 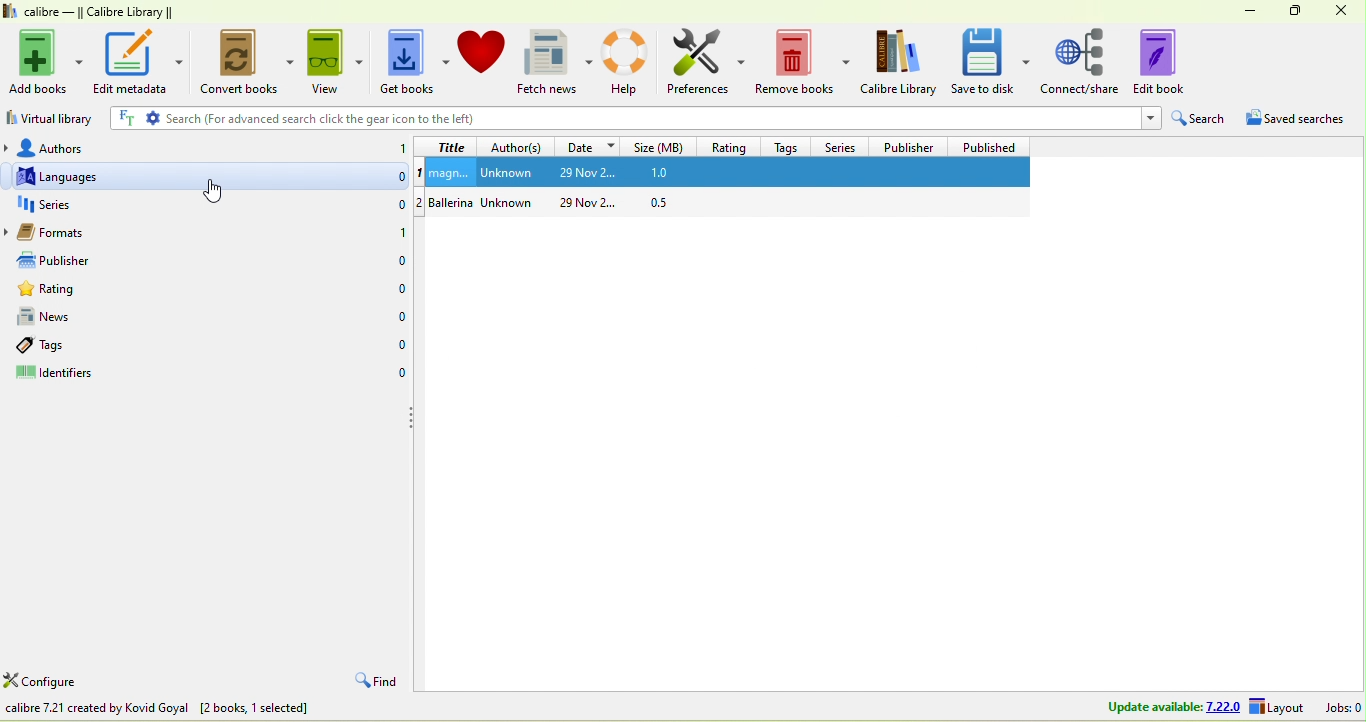 I want to click on fetch news, so click(x=558, y=62).